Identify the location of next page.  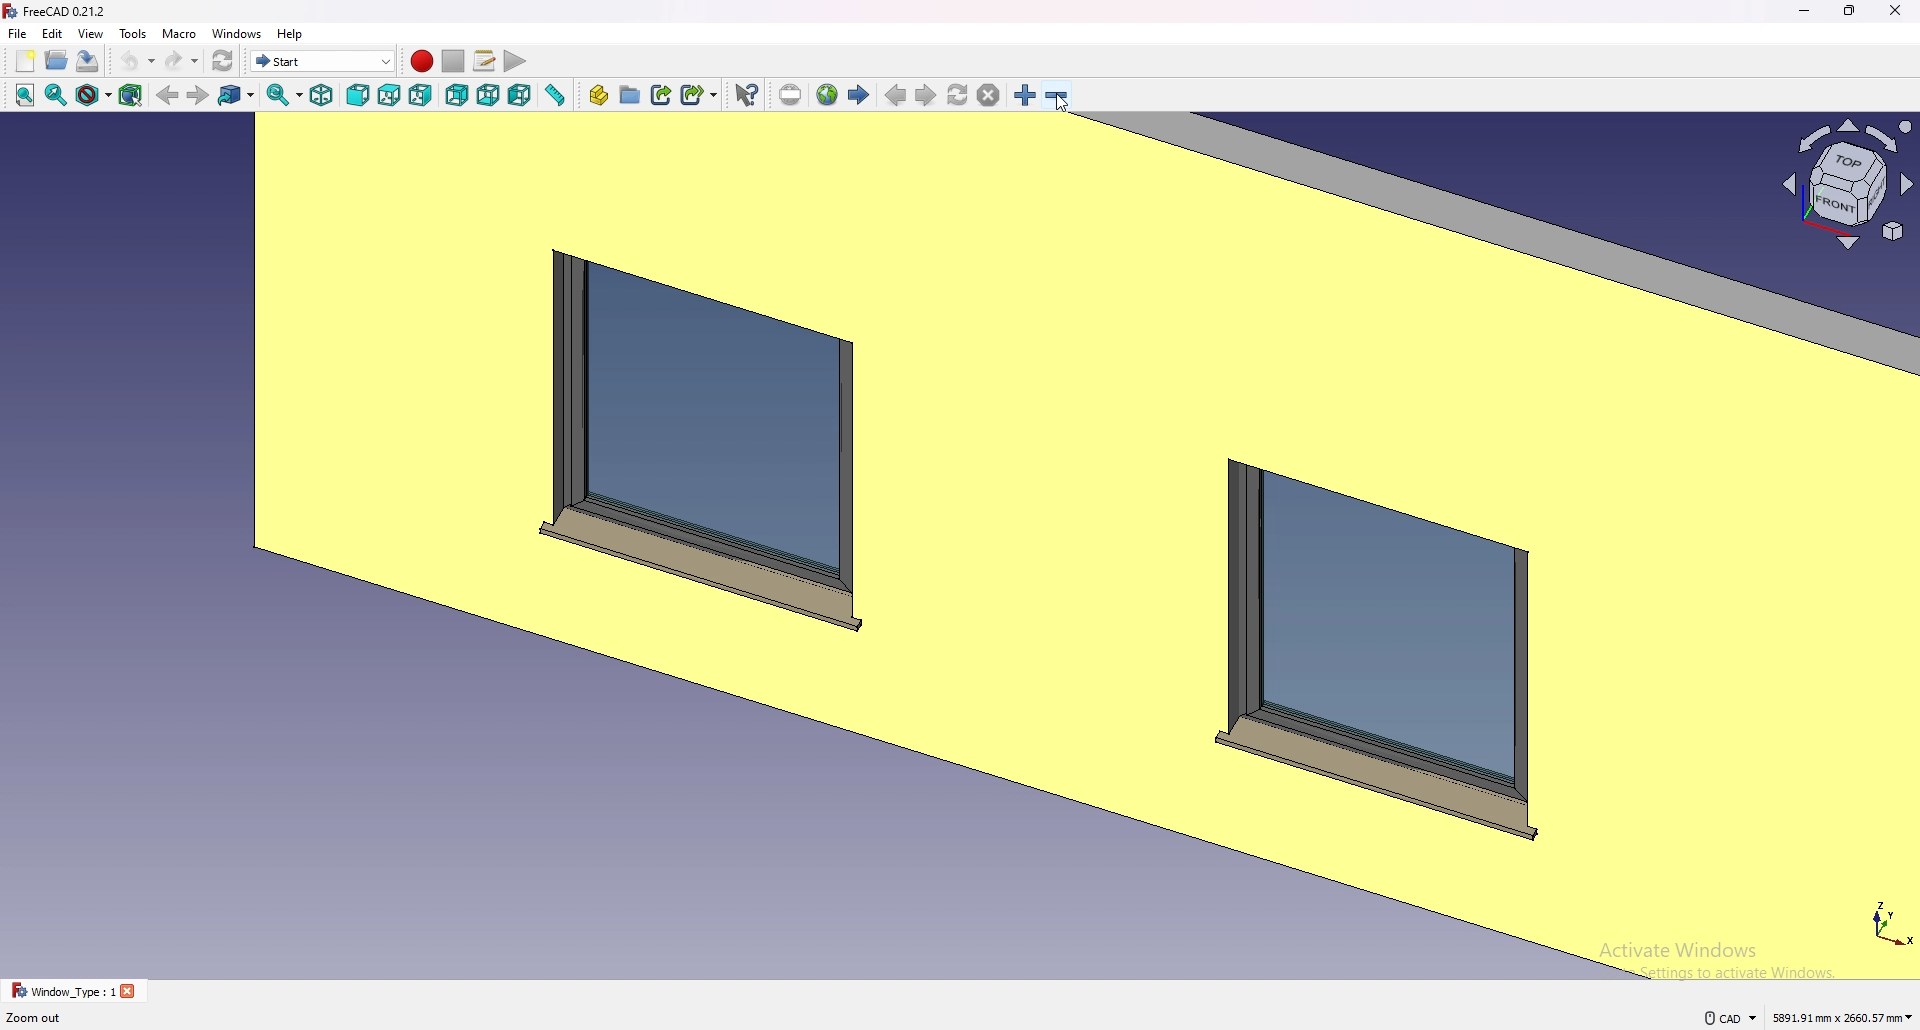
(927, 96).